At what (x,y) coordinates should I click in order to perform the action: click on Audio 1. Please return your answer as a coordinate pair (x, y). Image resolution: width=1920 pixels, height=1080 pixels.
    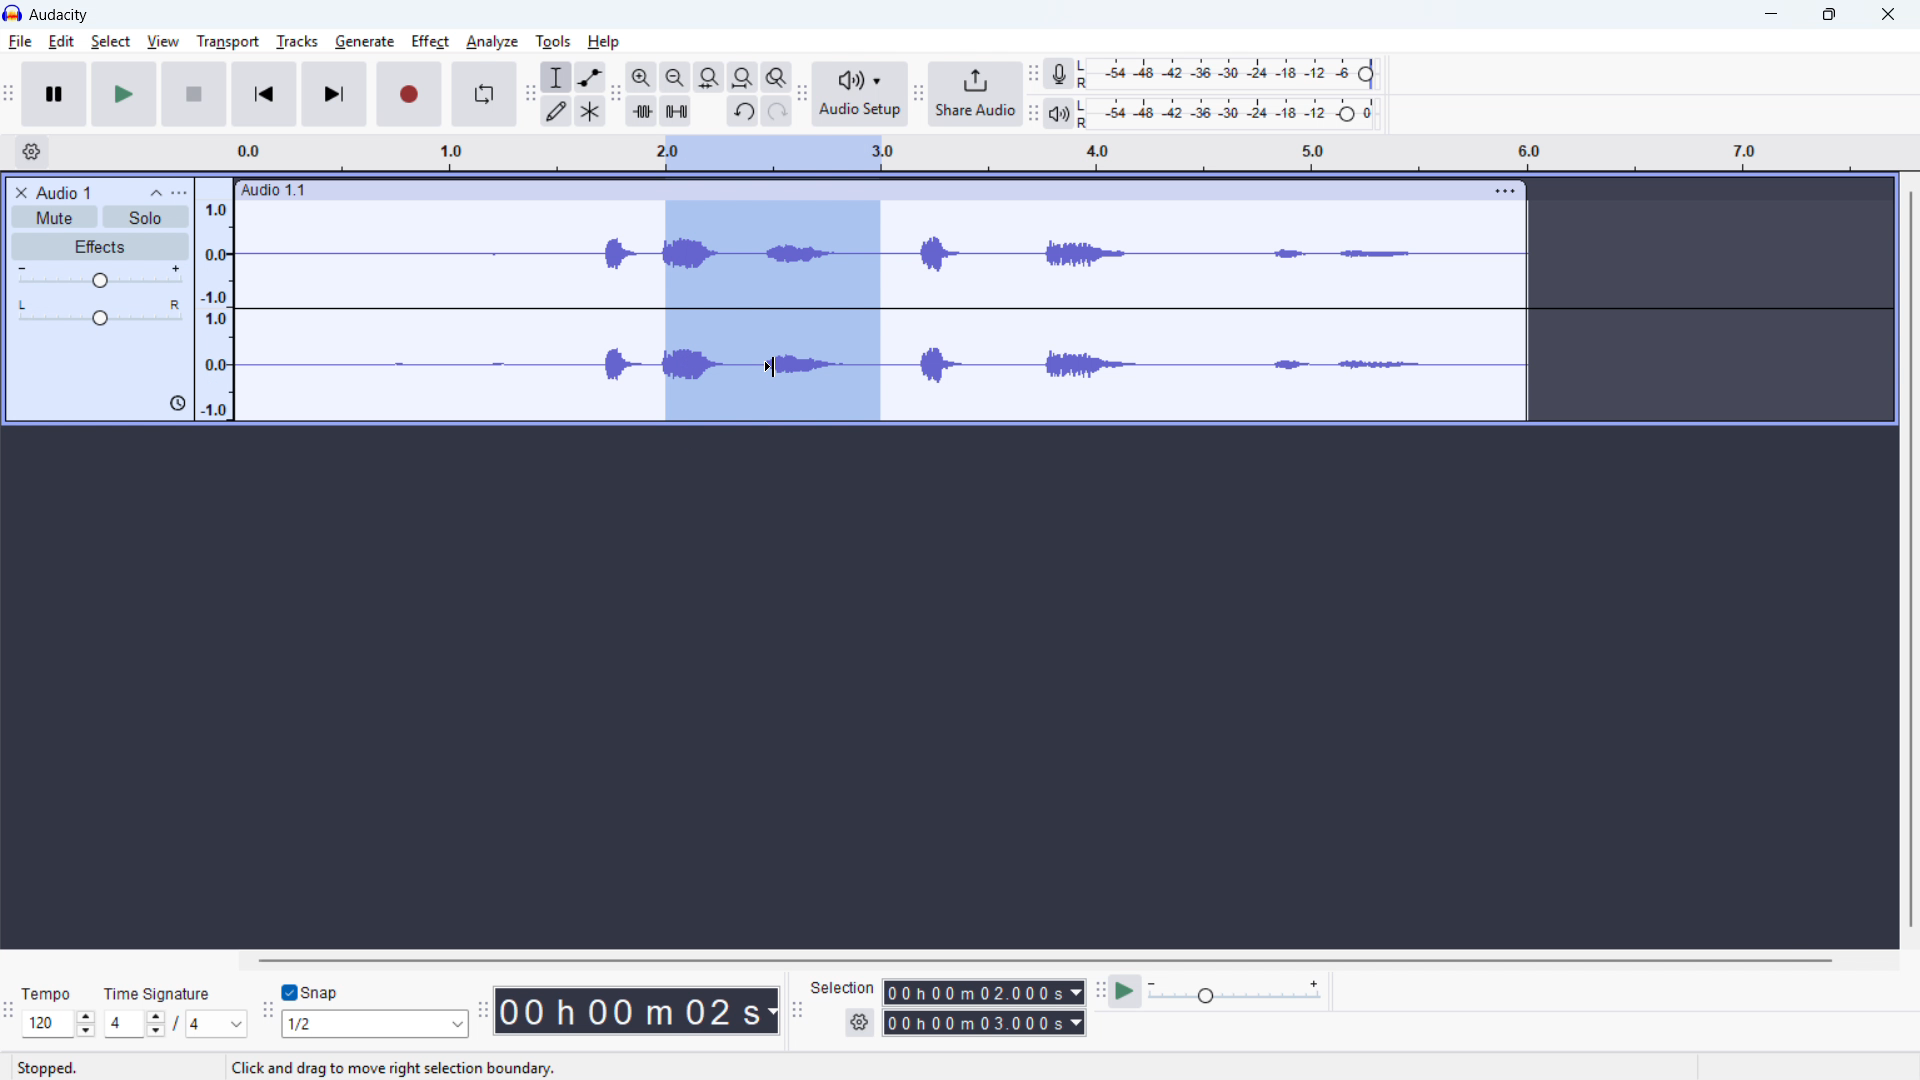
    Looking at the image, I should click on (64, 192).